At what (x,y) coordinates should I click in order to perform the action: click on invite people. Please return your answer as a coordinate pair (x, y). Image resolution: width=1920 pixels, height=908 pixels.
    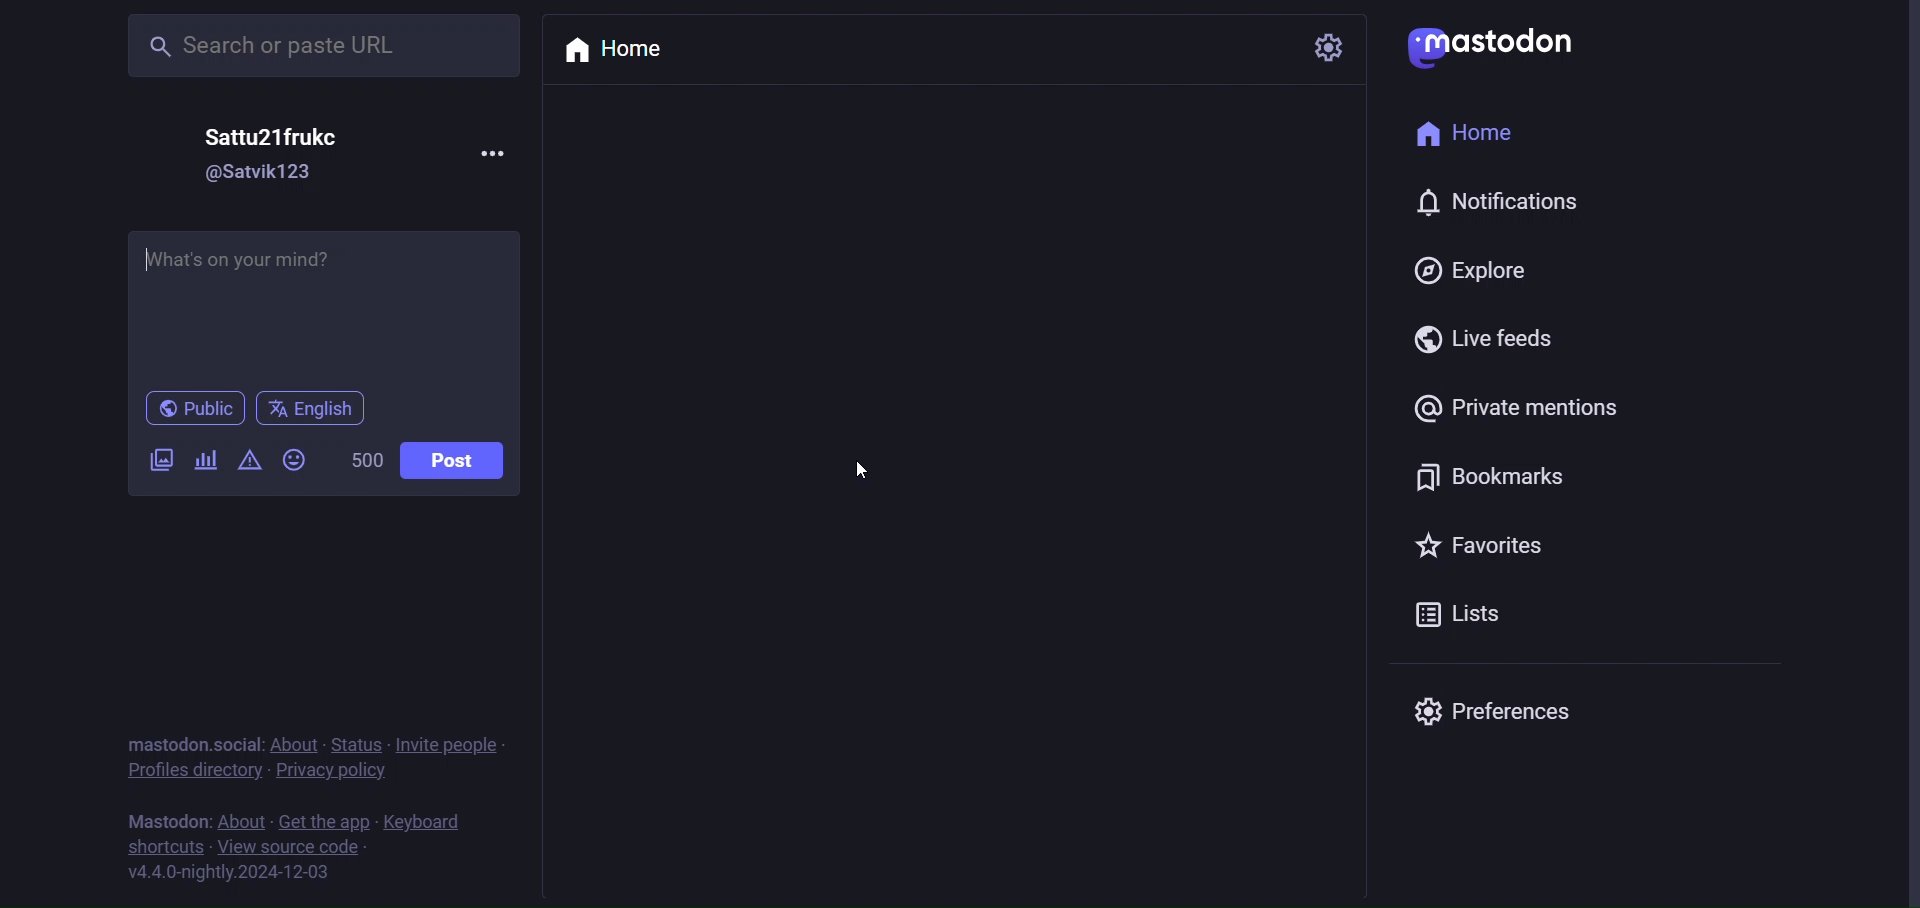
    Looking at the image, I should click on (452, 741).